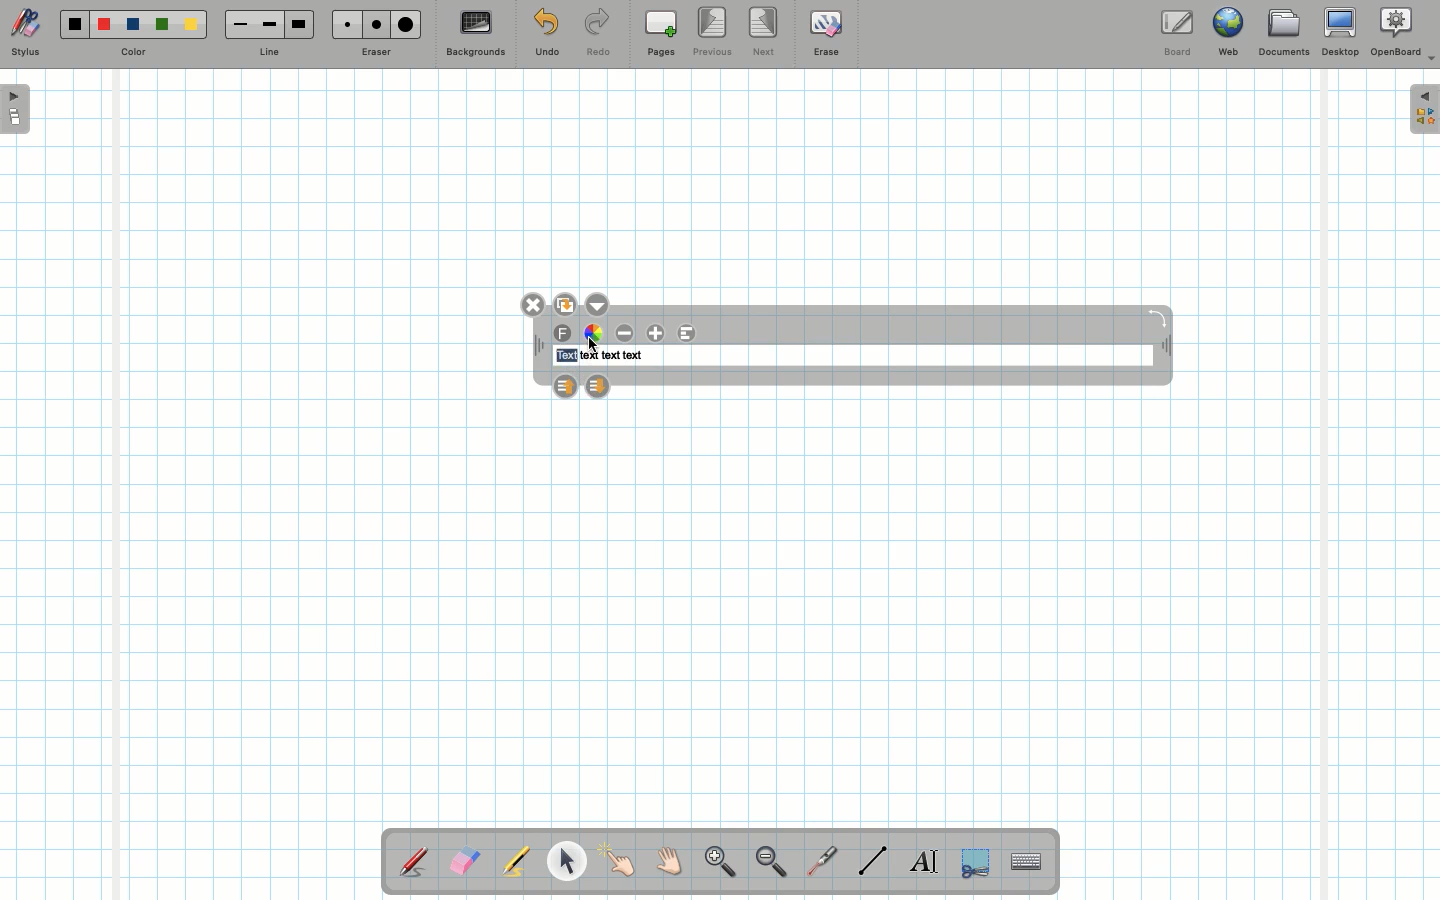  What do you see at coordinates (134, 25) in the screenshot?
I see `Blue` at bounding box center [134, 25].